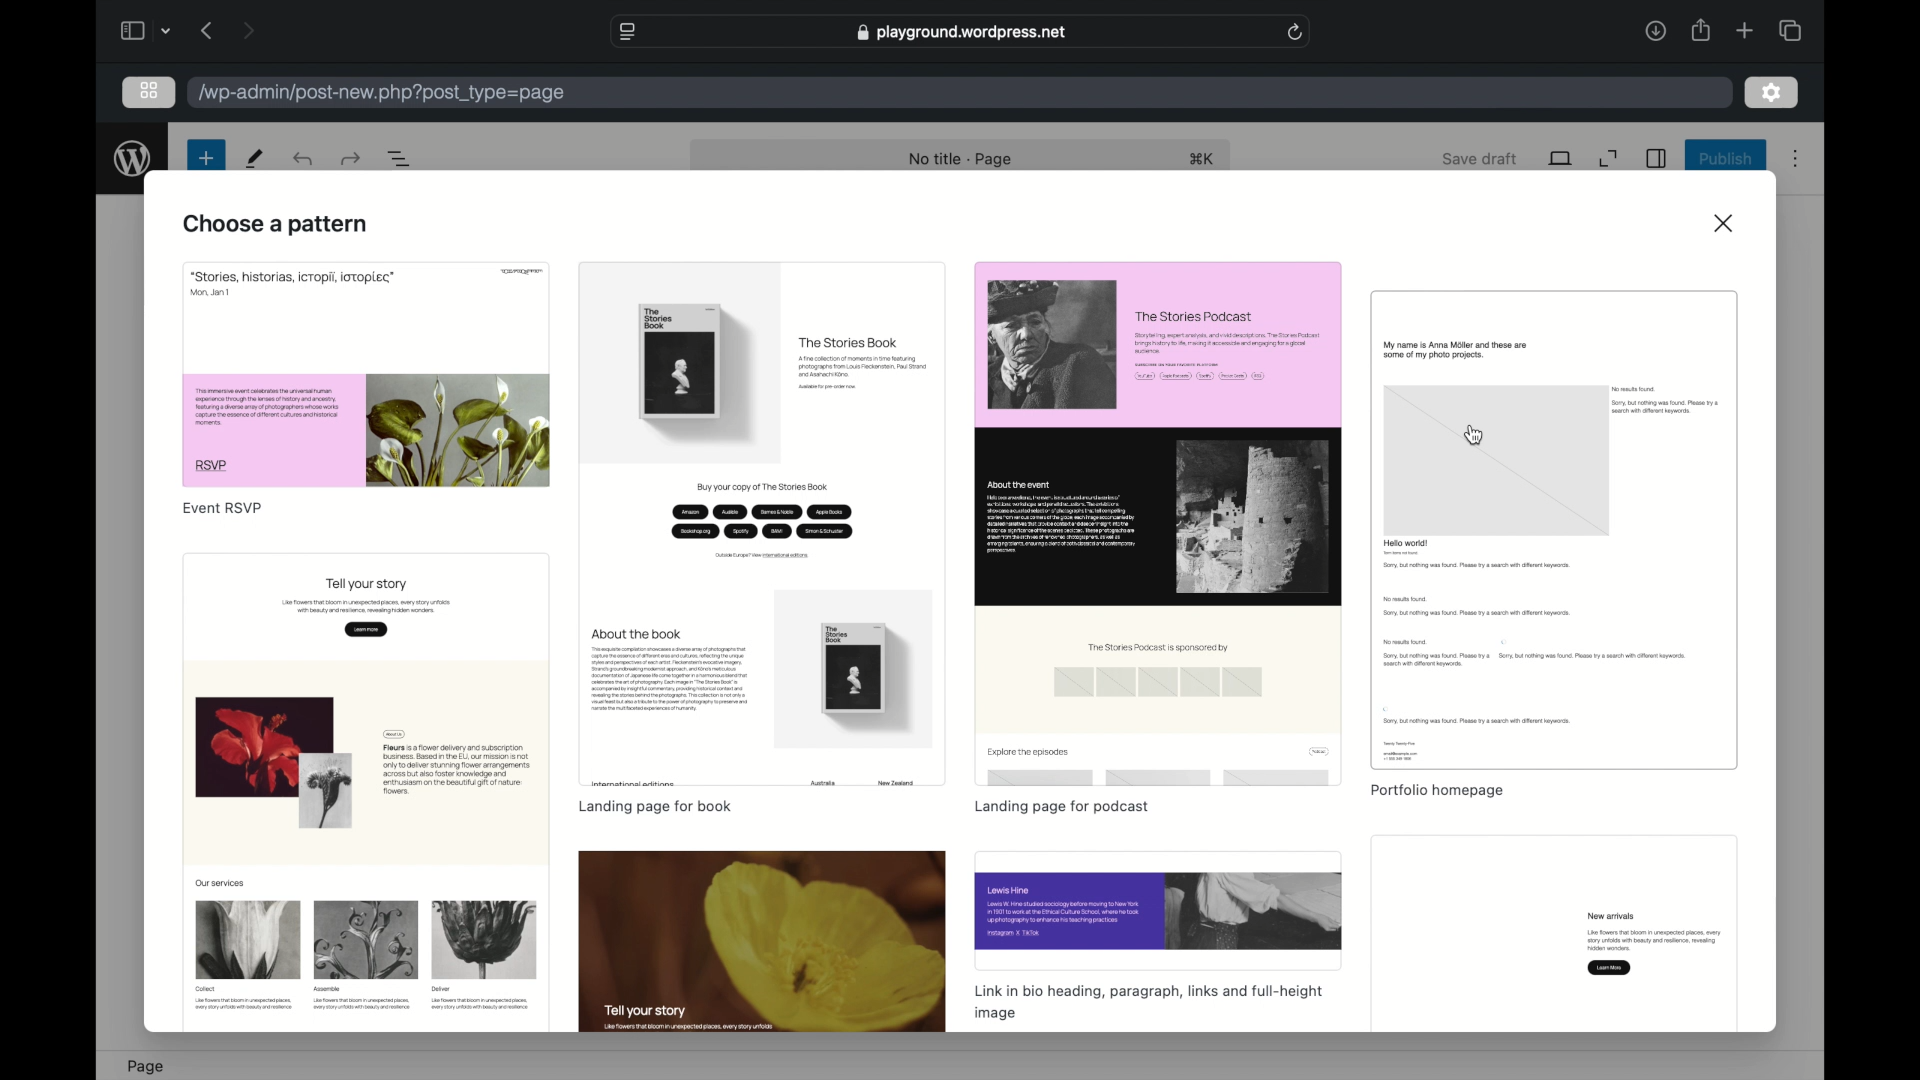 The image size is (1920, 1080). I want to click on save draft, so click(1481, 158).